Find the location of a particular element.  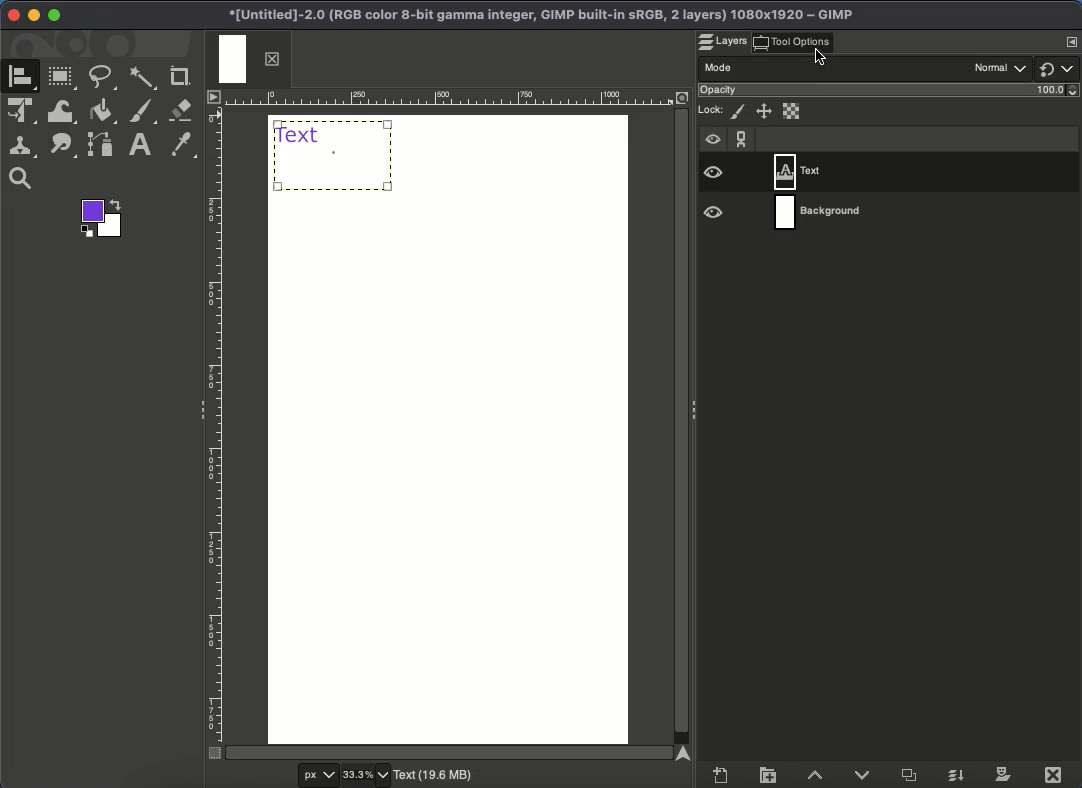

Fill is located at coordinates (101, 112).